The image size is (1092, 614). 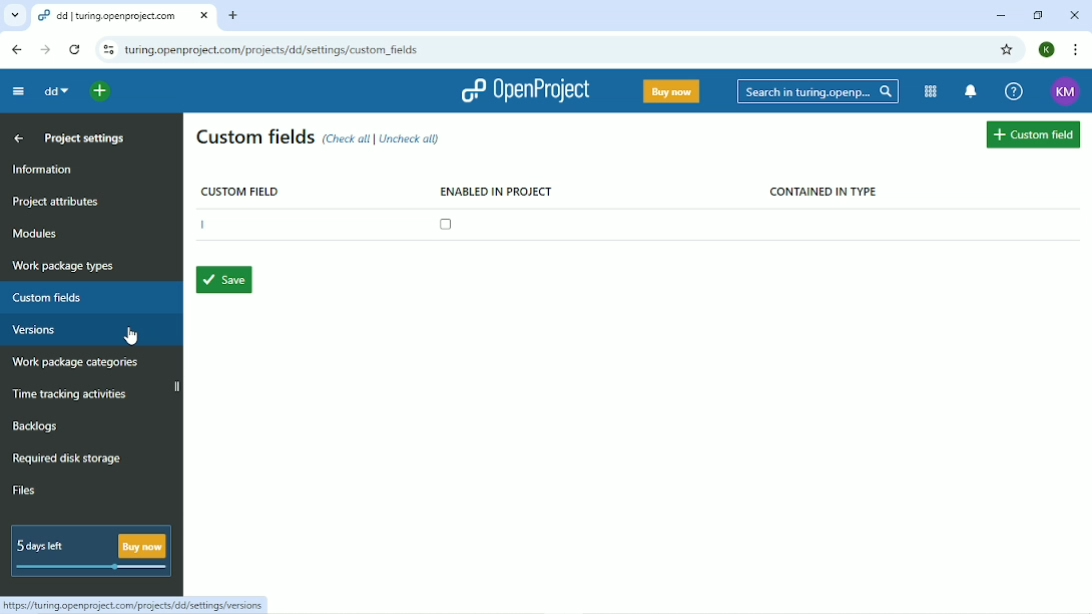 What do you see at coordinates (130, 335) in the screenshot?
I see `Cursor` at bounding box center [130, 335].